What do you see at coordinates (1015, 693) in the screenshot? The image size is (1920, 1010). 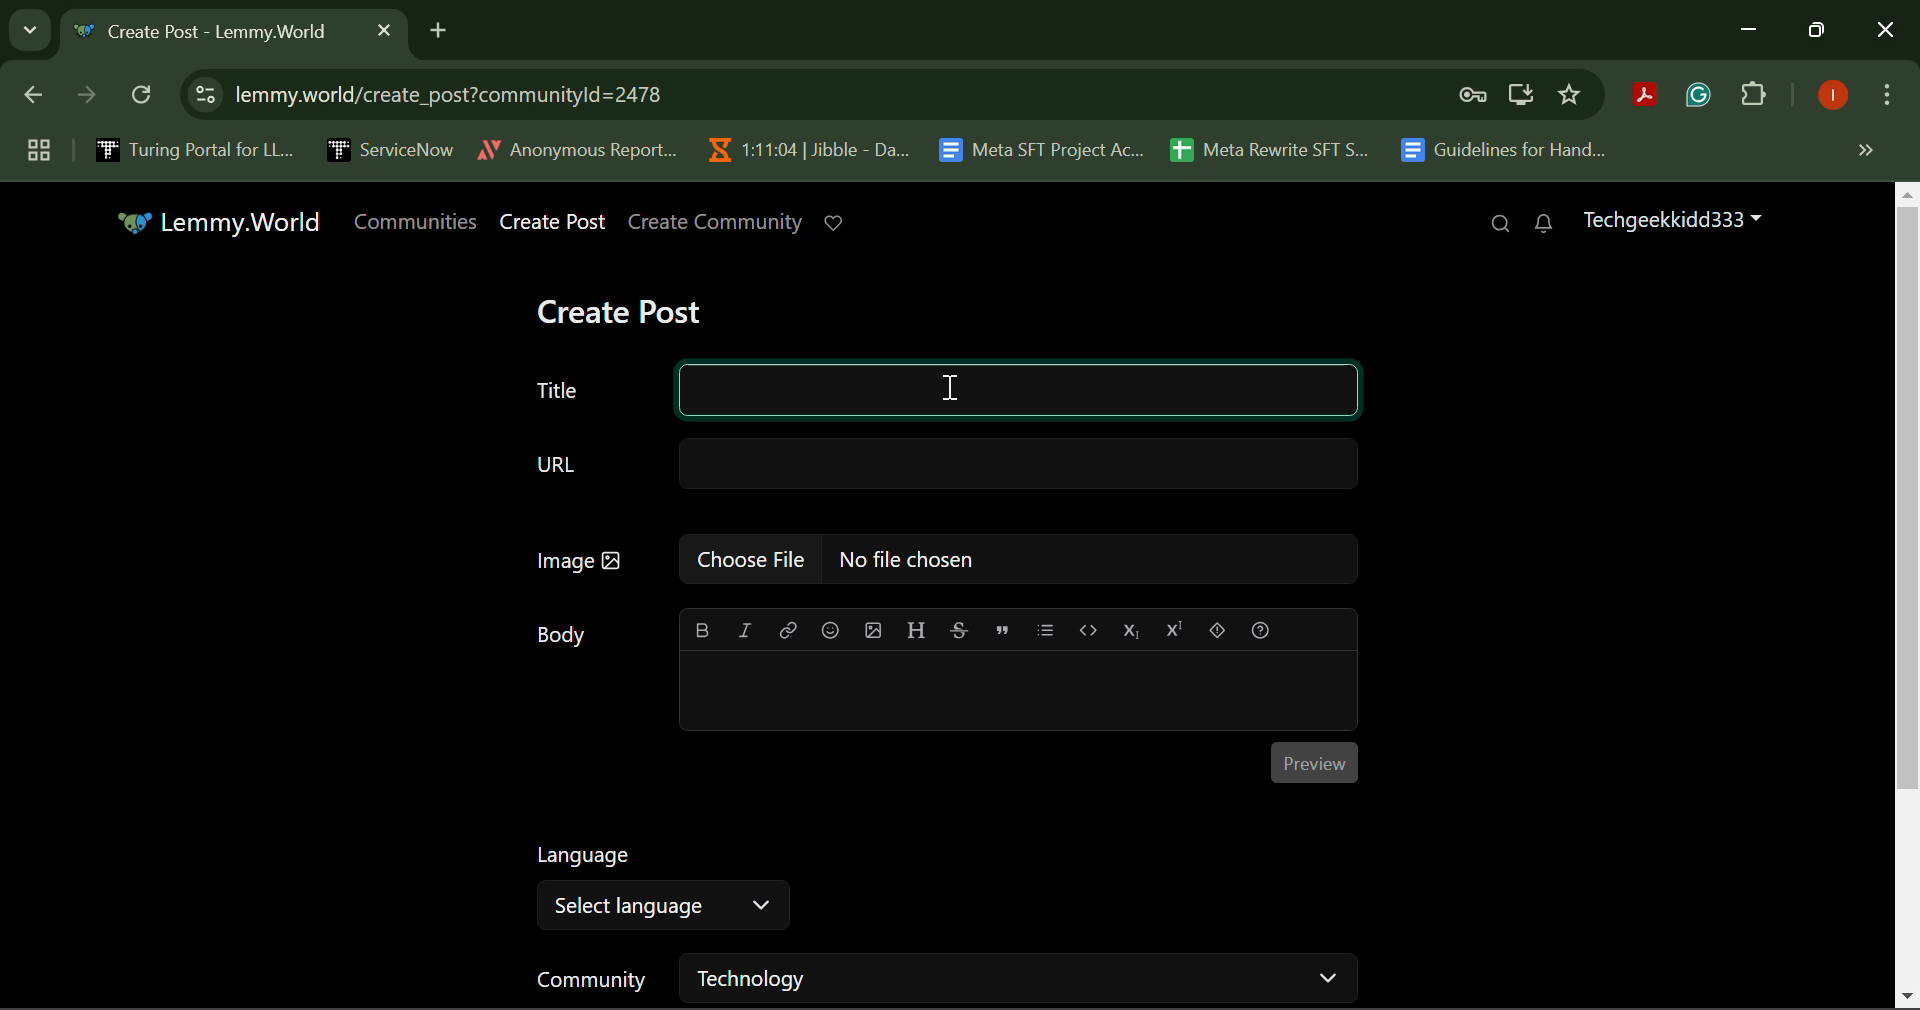 I see `Post Body Text Box ` at bounding box center [1015, 693].